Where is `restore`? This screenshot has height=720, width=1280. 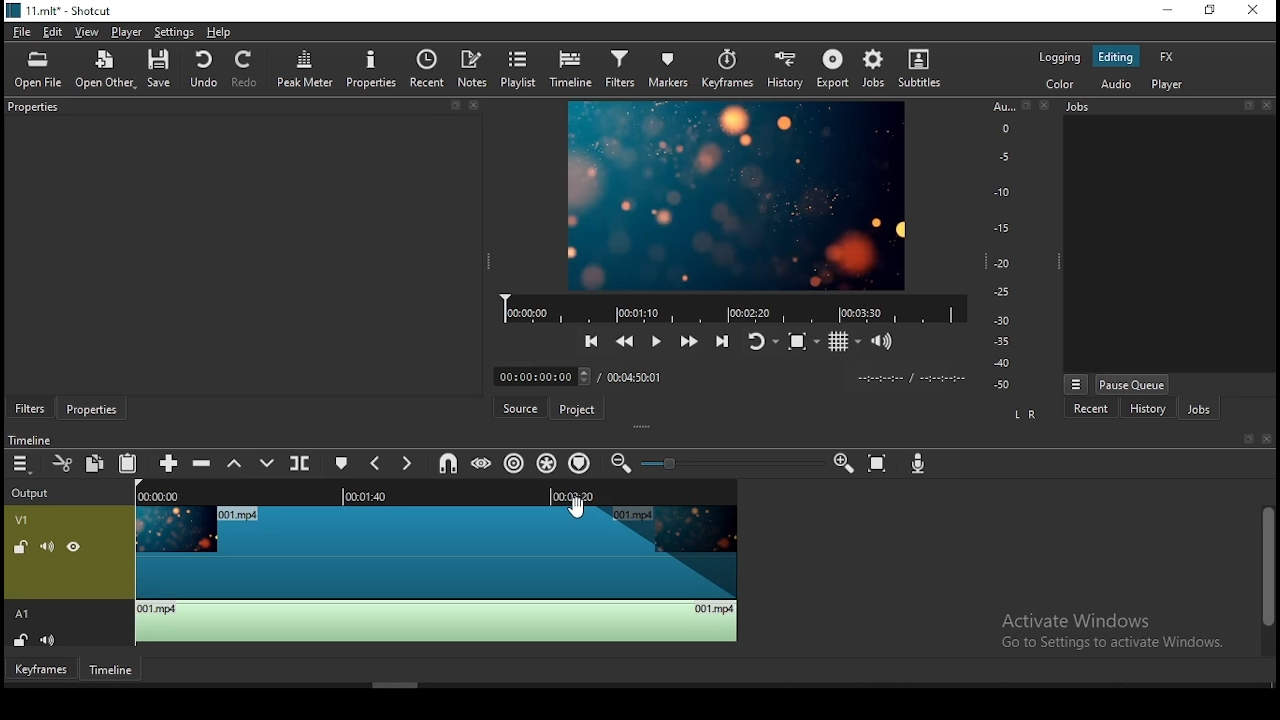 restore is located at coordinates (1210, 11).